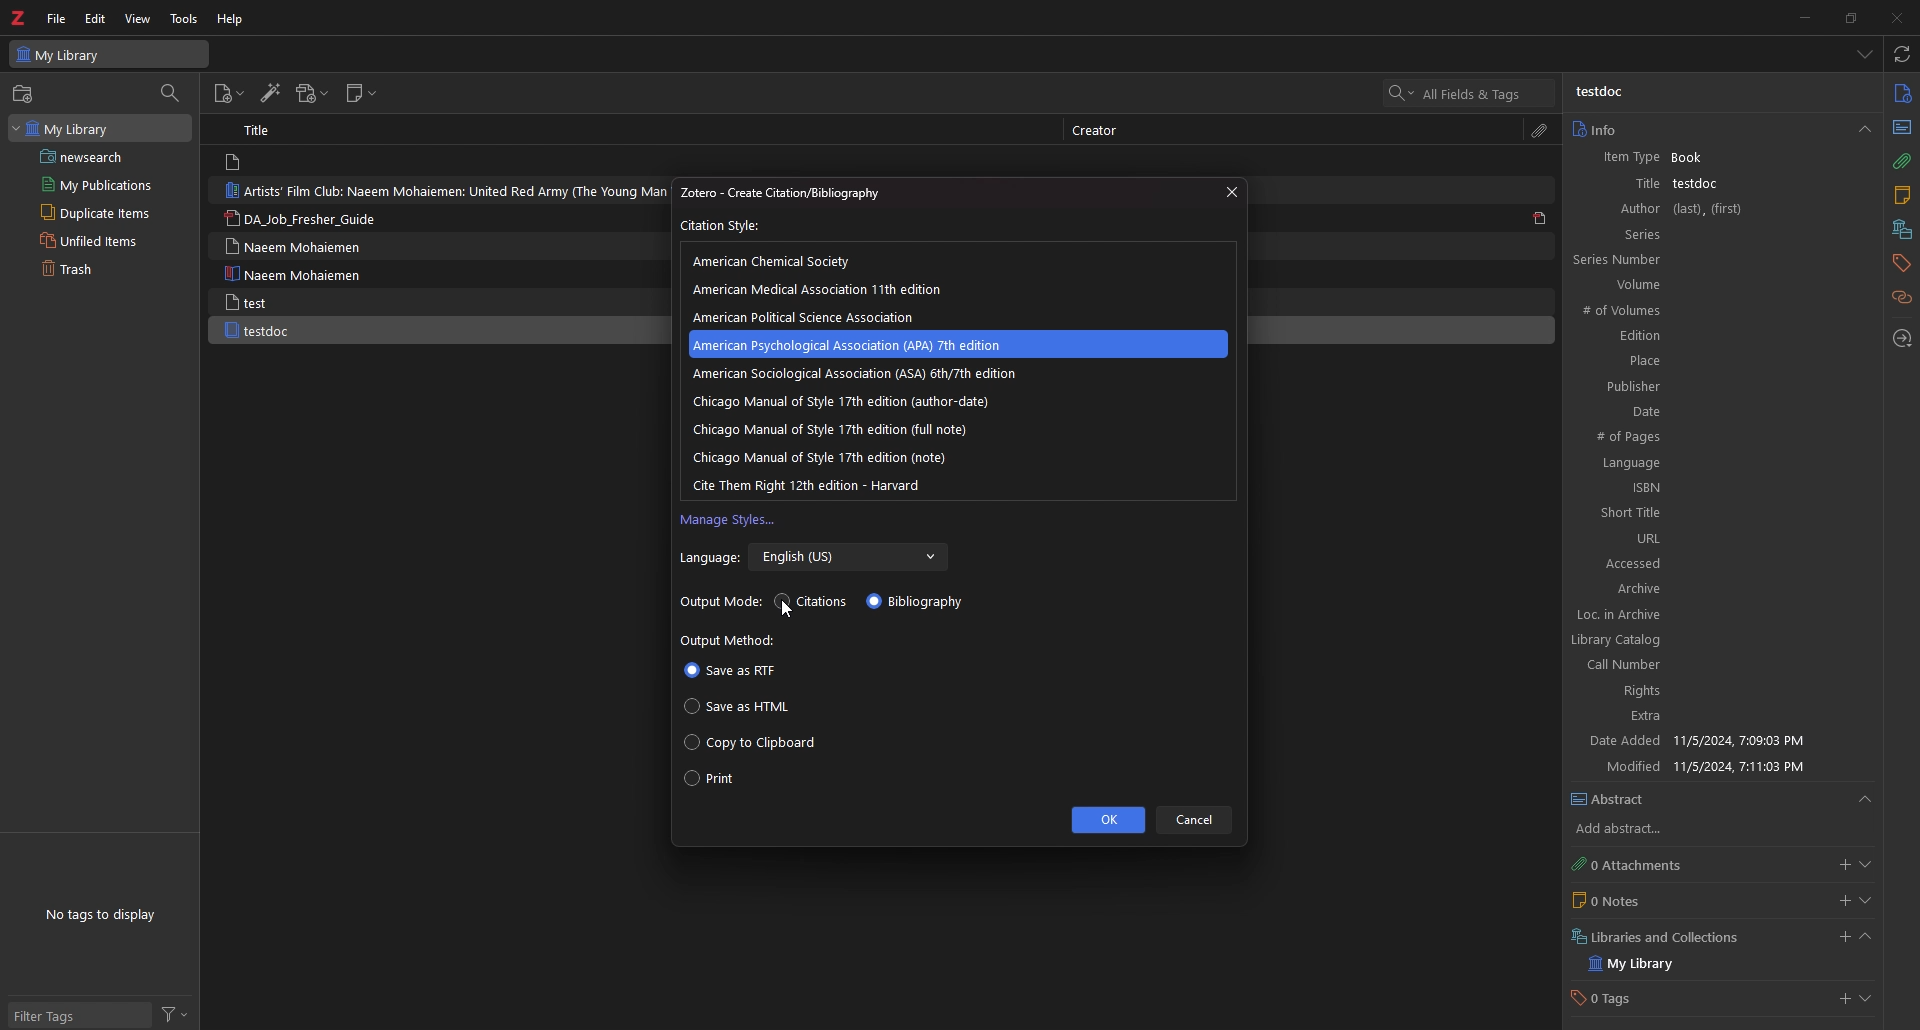  What do you see at coordinates (919, 601) in the screenshot?
I see `bibliography` at bounding box center [919, 601].